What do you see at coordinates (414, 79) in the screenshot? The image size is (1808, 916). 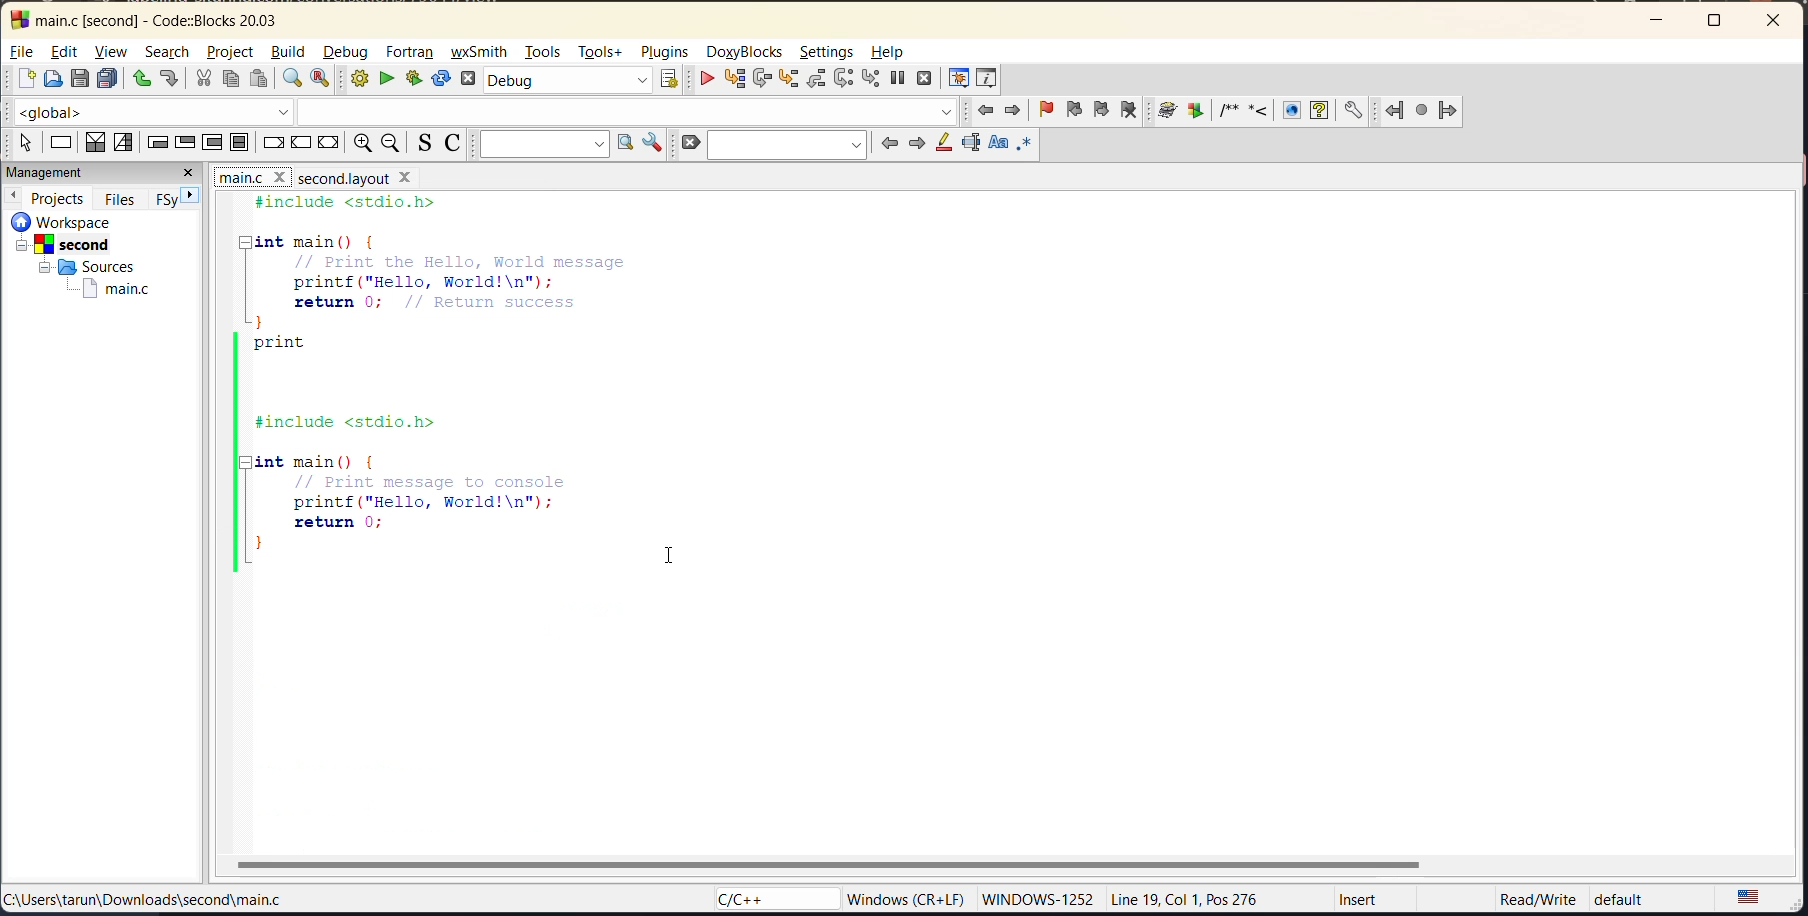 I see `build and run` at bounding box center [414, 79].